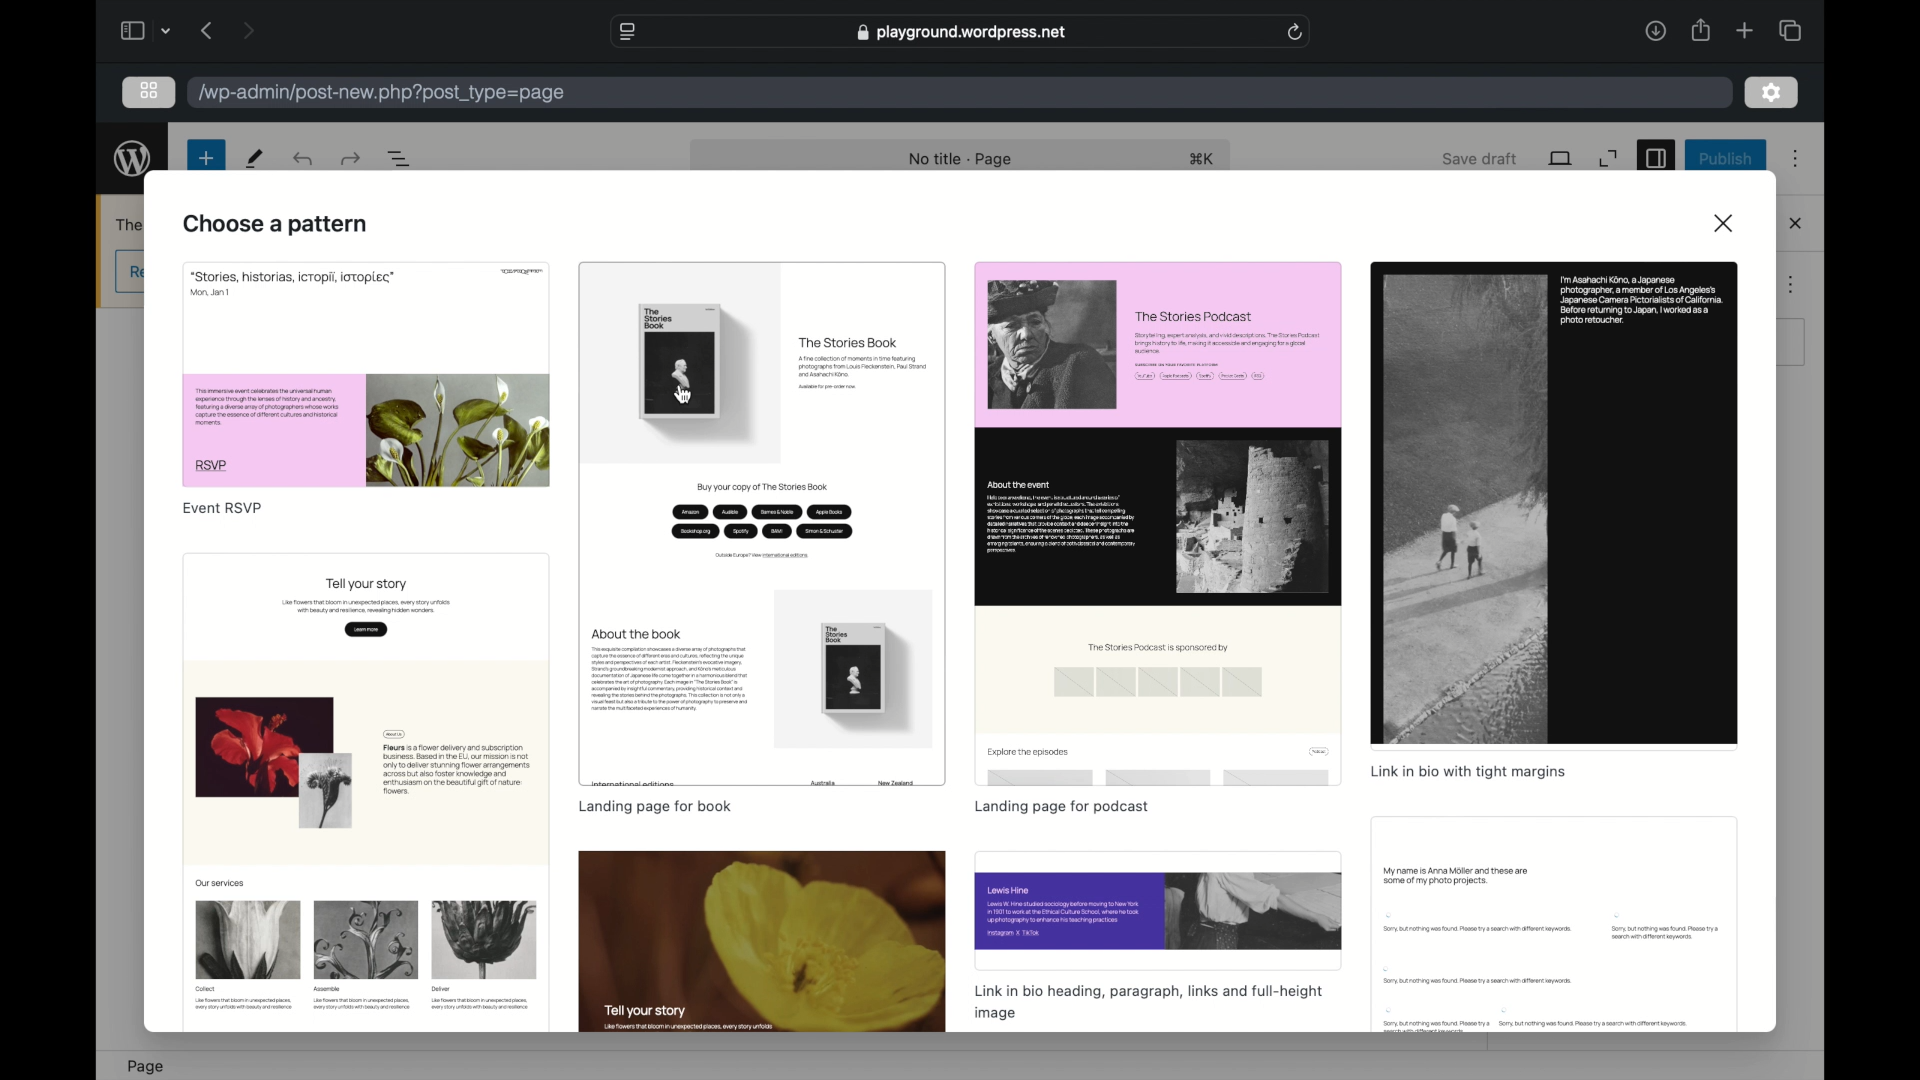 This screenshot has height=1080, width=1920. Describe the element at coordinates (389, 94) in the screenshot. I see `/wp-admin/post-new.php?post_type=page` at that location.